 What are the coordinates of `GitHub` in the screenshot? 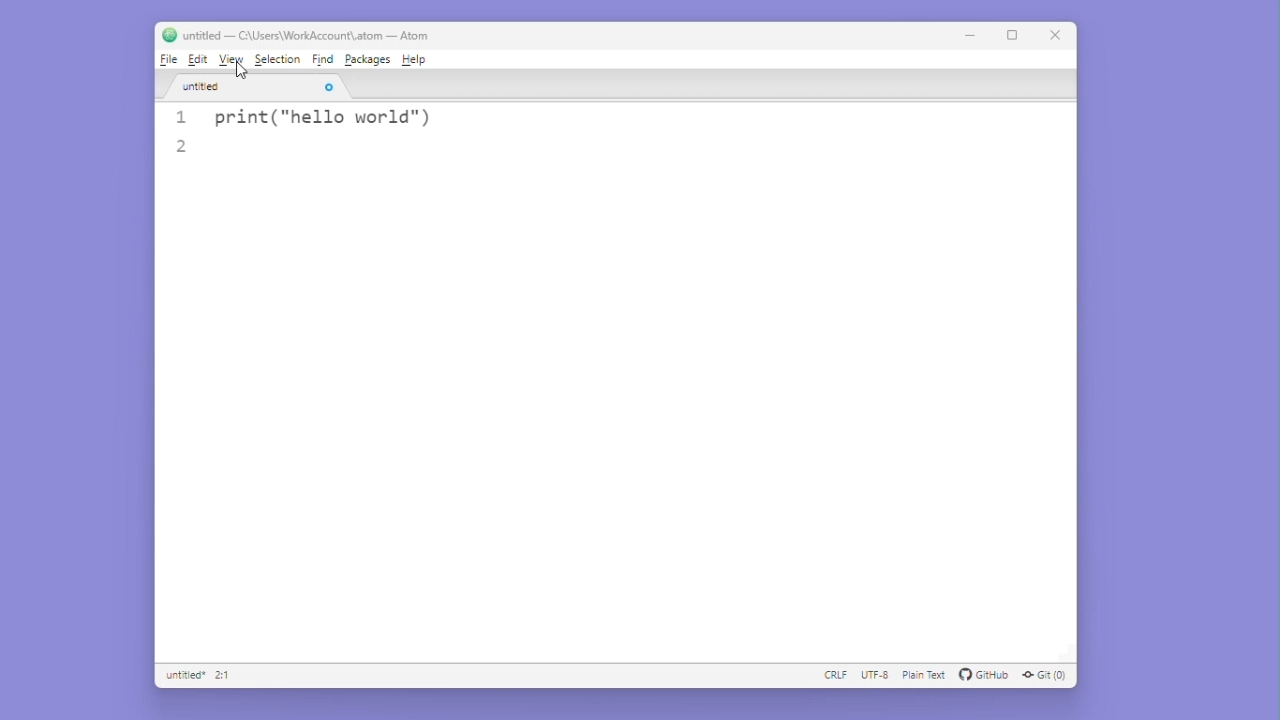 It's located at (984, 676).